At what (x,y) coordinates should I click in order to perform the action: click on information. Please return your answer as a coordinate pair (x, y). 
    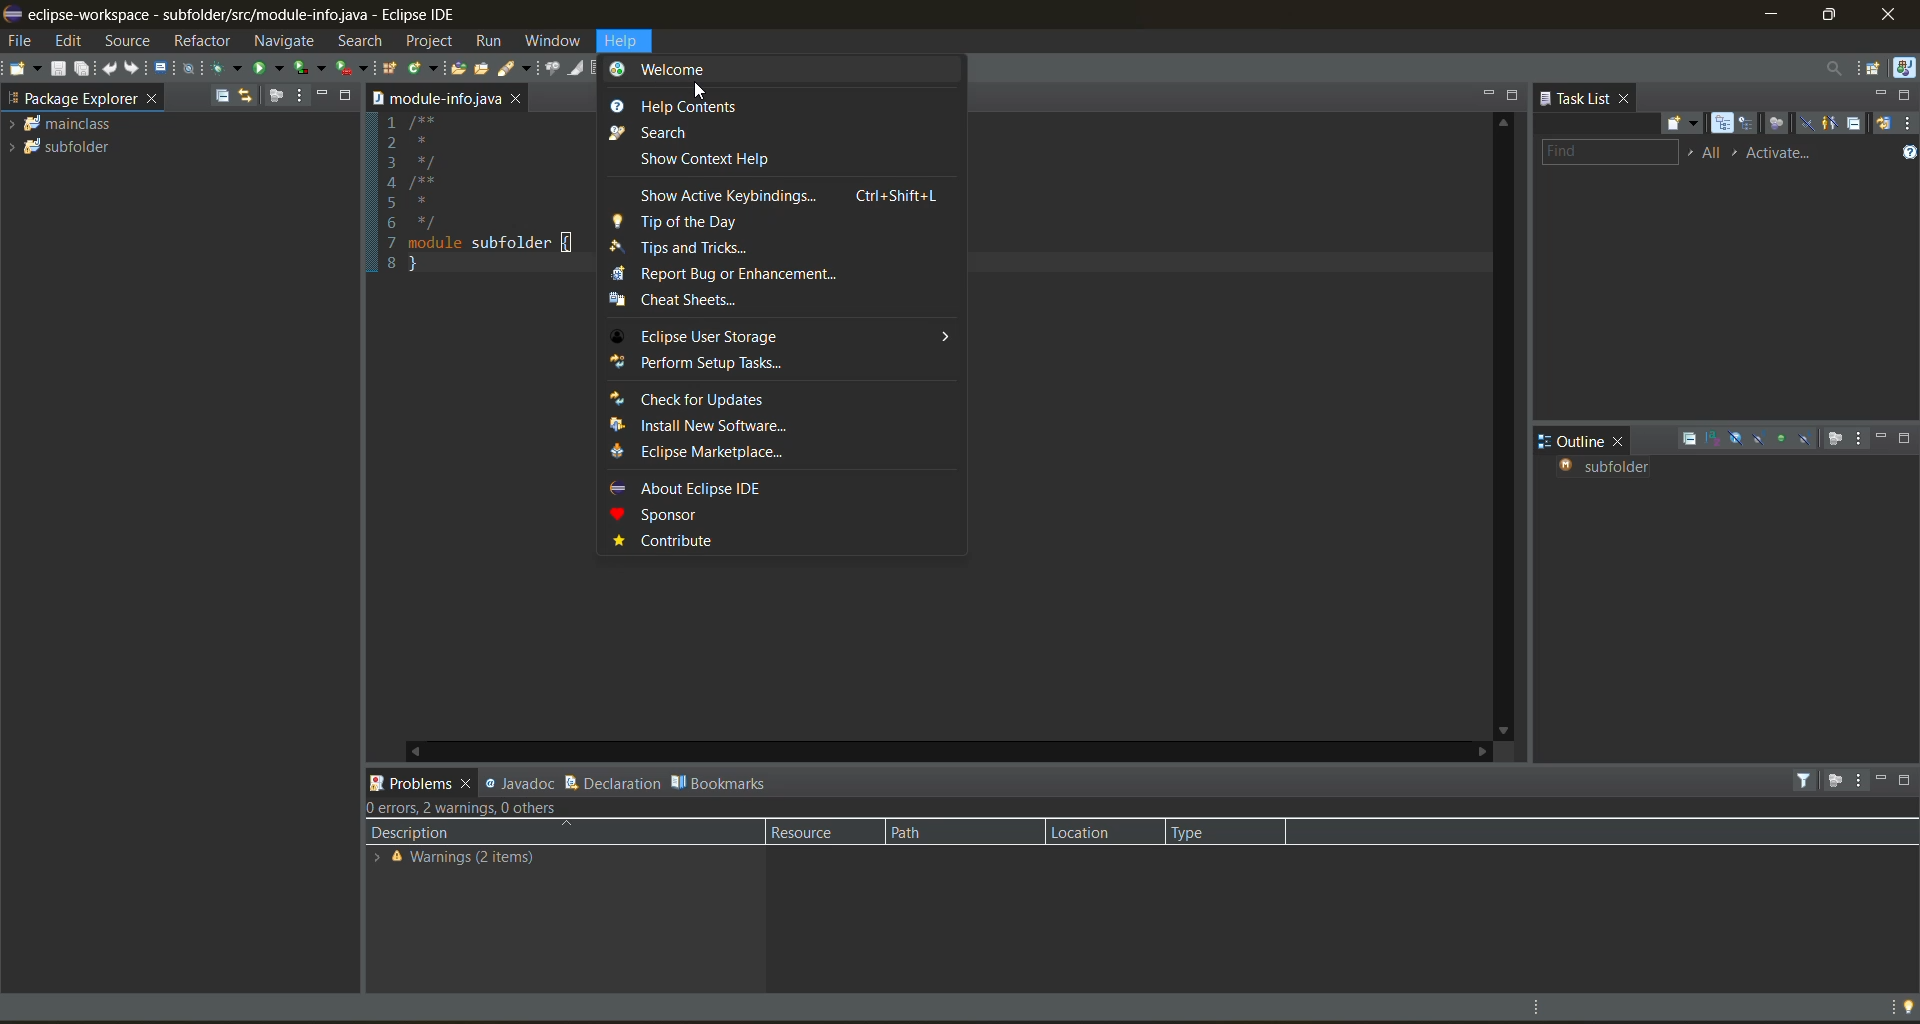
    Looking at the image, I should click on (454, 861).